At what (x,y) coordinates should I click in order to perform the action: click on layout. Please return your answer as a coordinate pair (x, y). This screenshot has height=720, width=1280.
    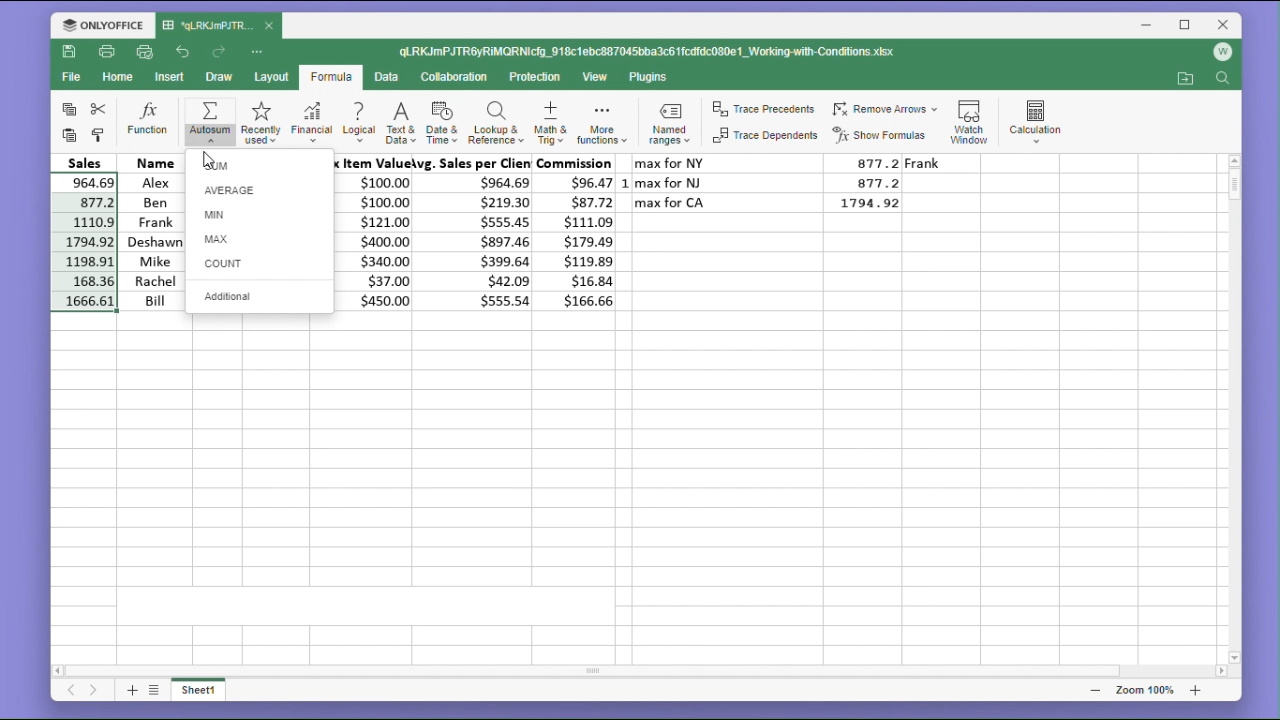
    Looking at the image, I should click on (270, 78).